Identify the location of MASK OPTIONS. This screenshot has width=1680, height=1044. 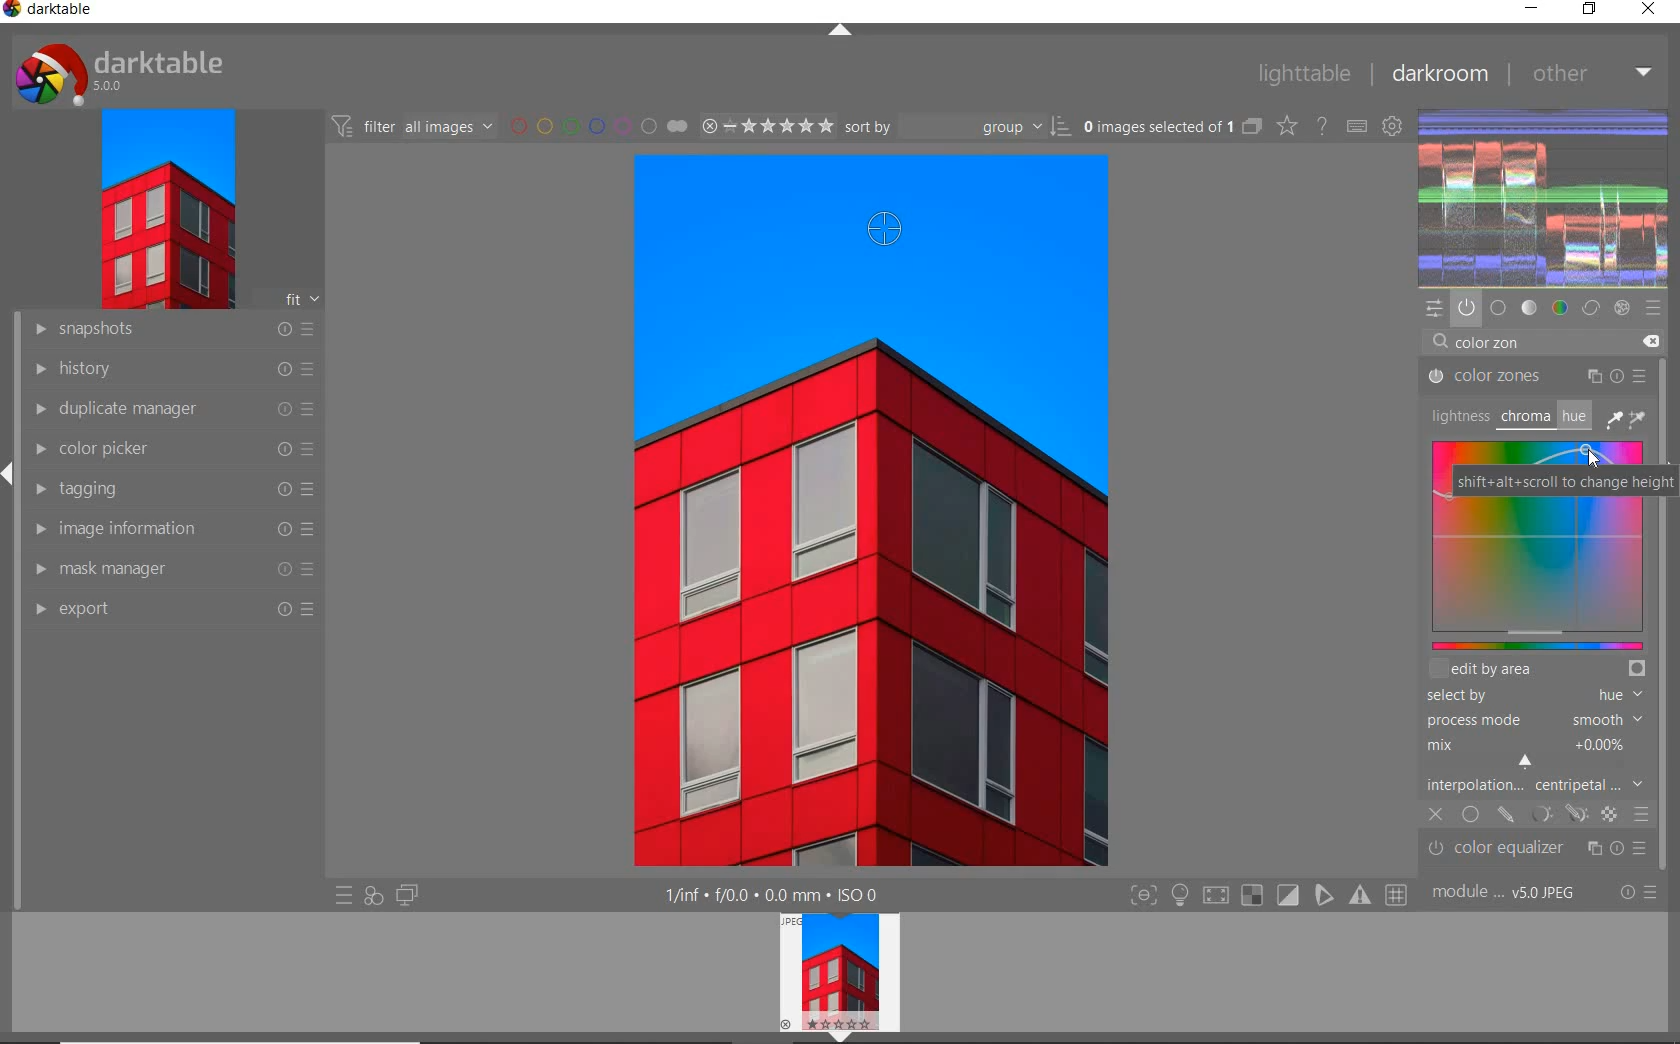
(1556, 814).